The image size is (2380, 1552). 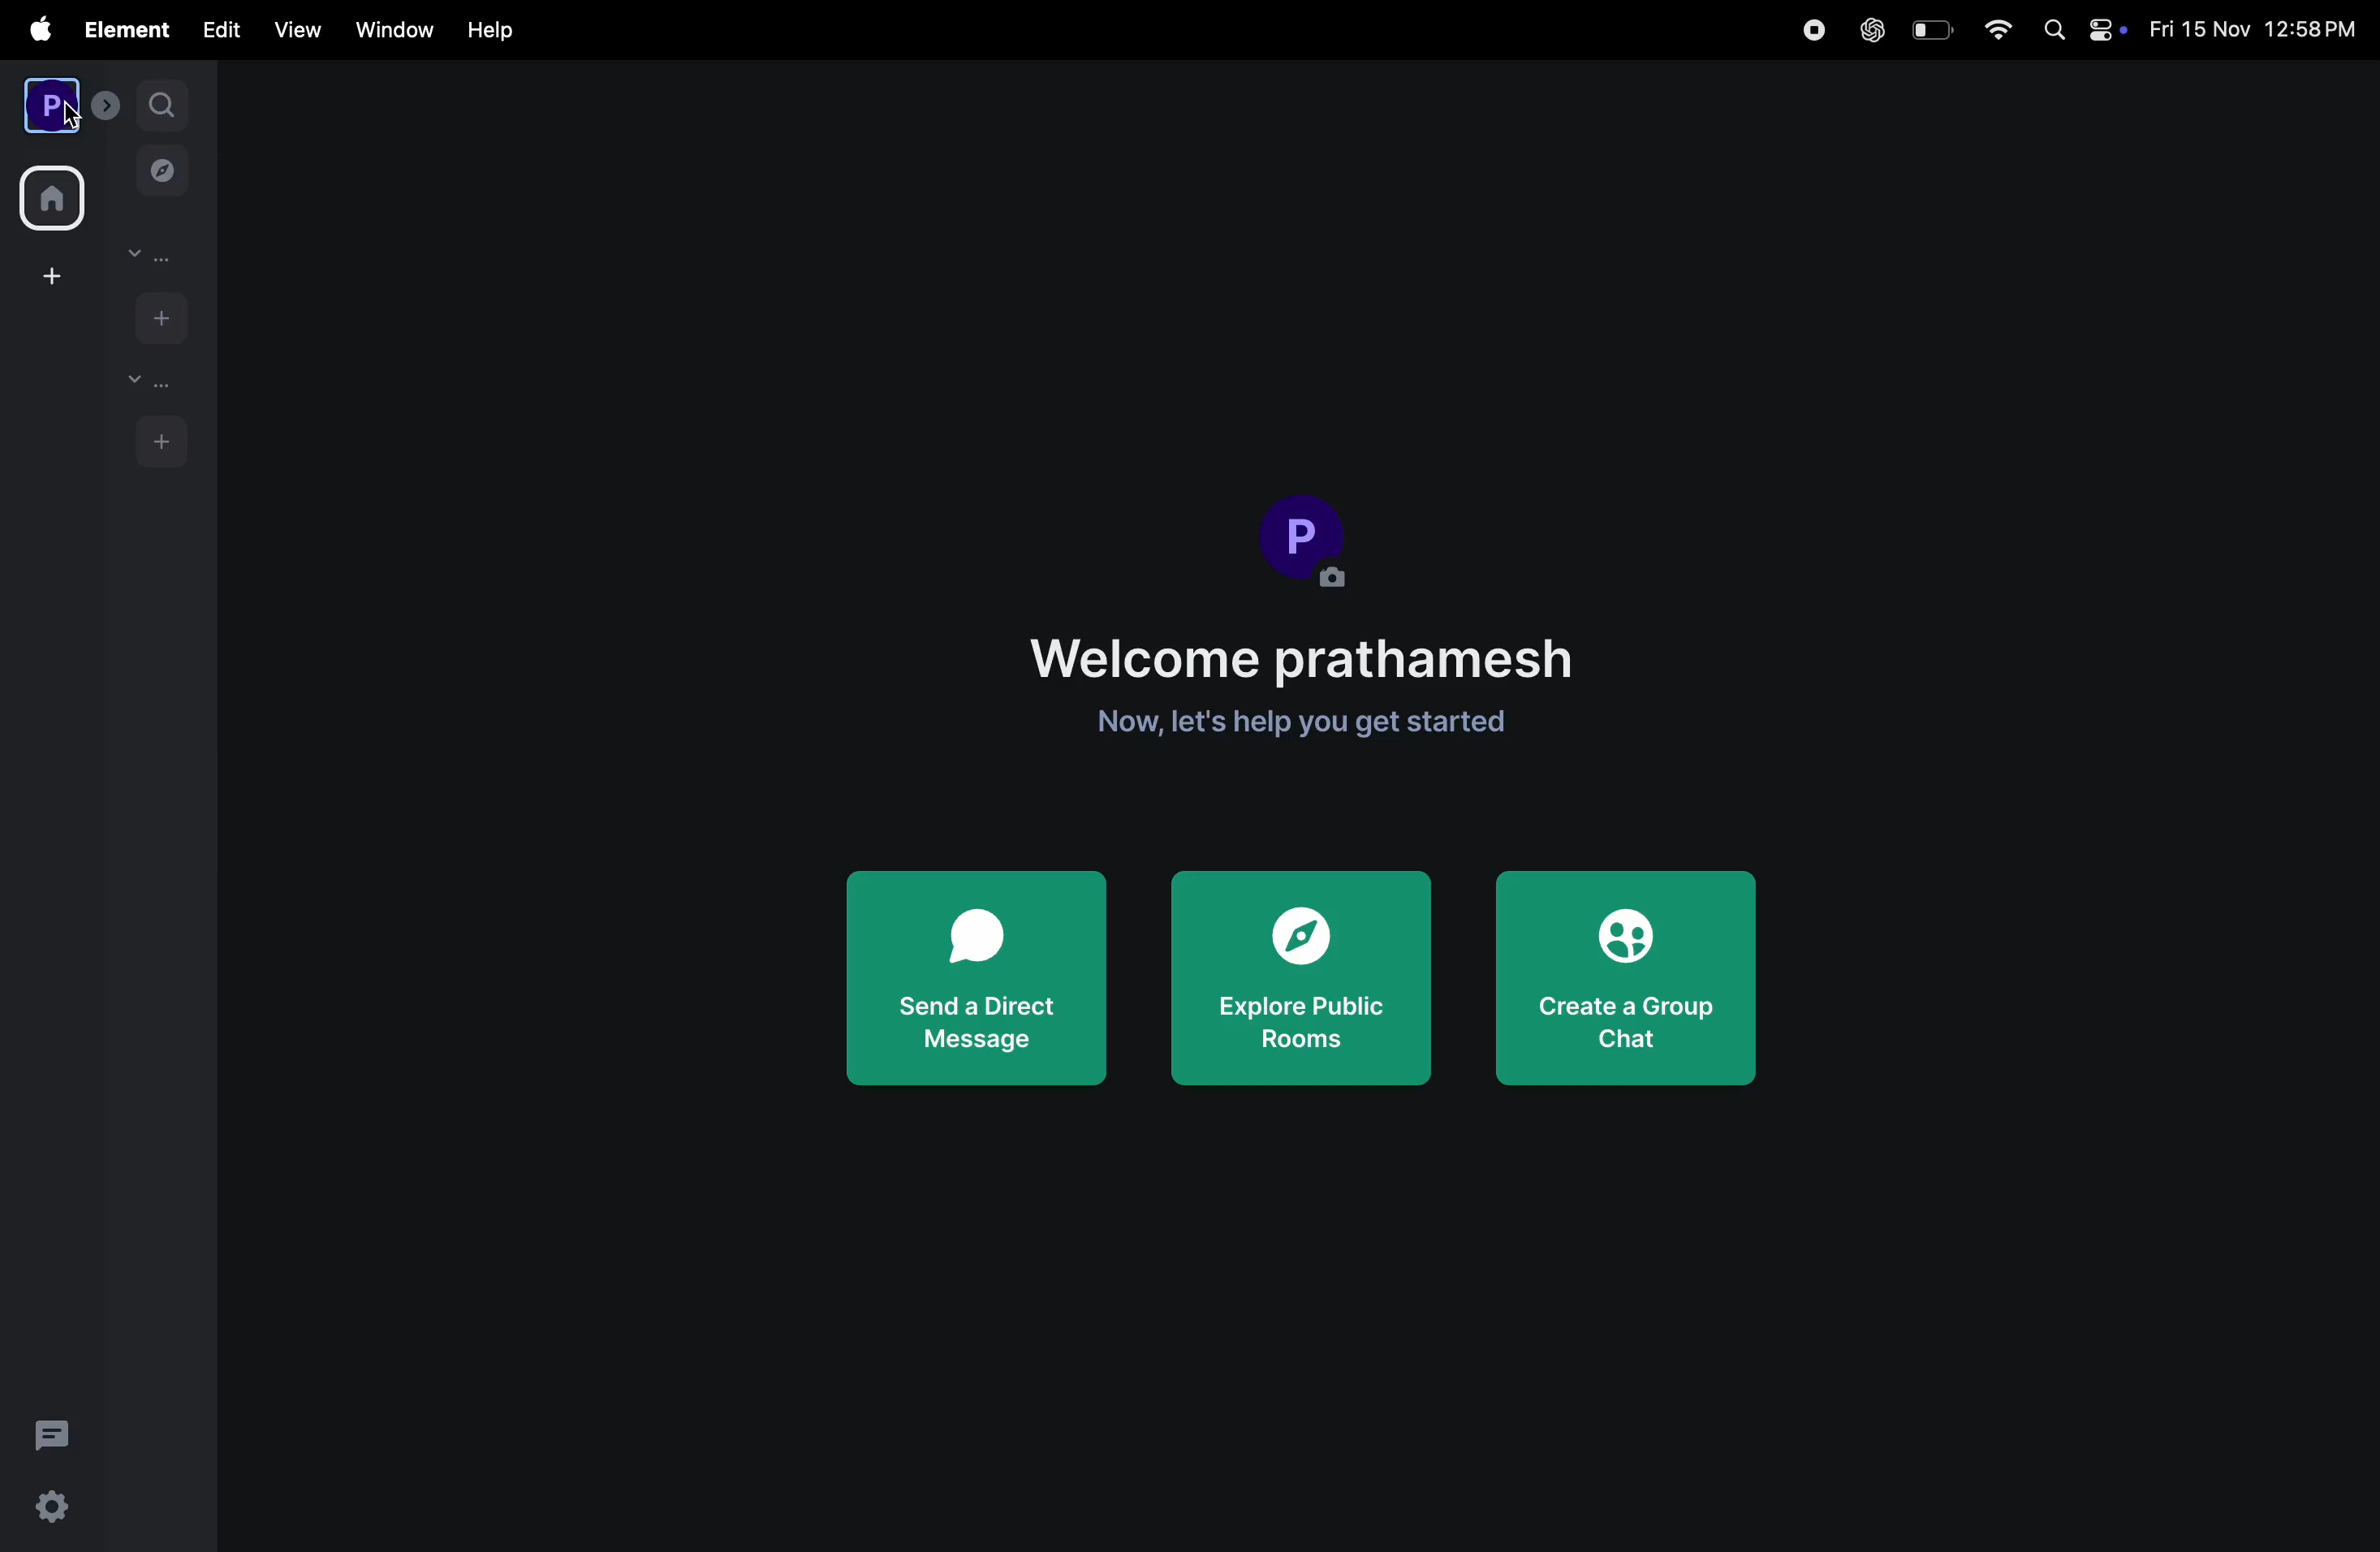 What do you see at coordinates (47, 106) in the screenshot?
I see `profile` at bounding box center [47, 106].